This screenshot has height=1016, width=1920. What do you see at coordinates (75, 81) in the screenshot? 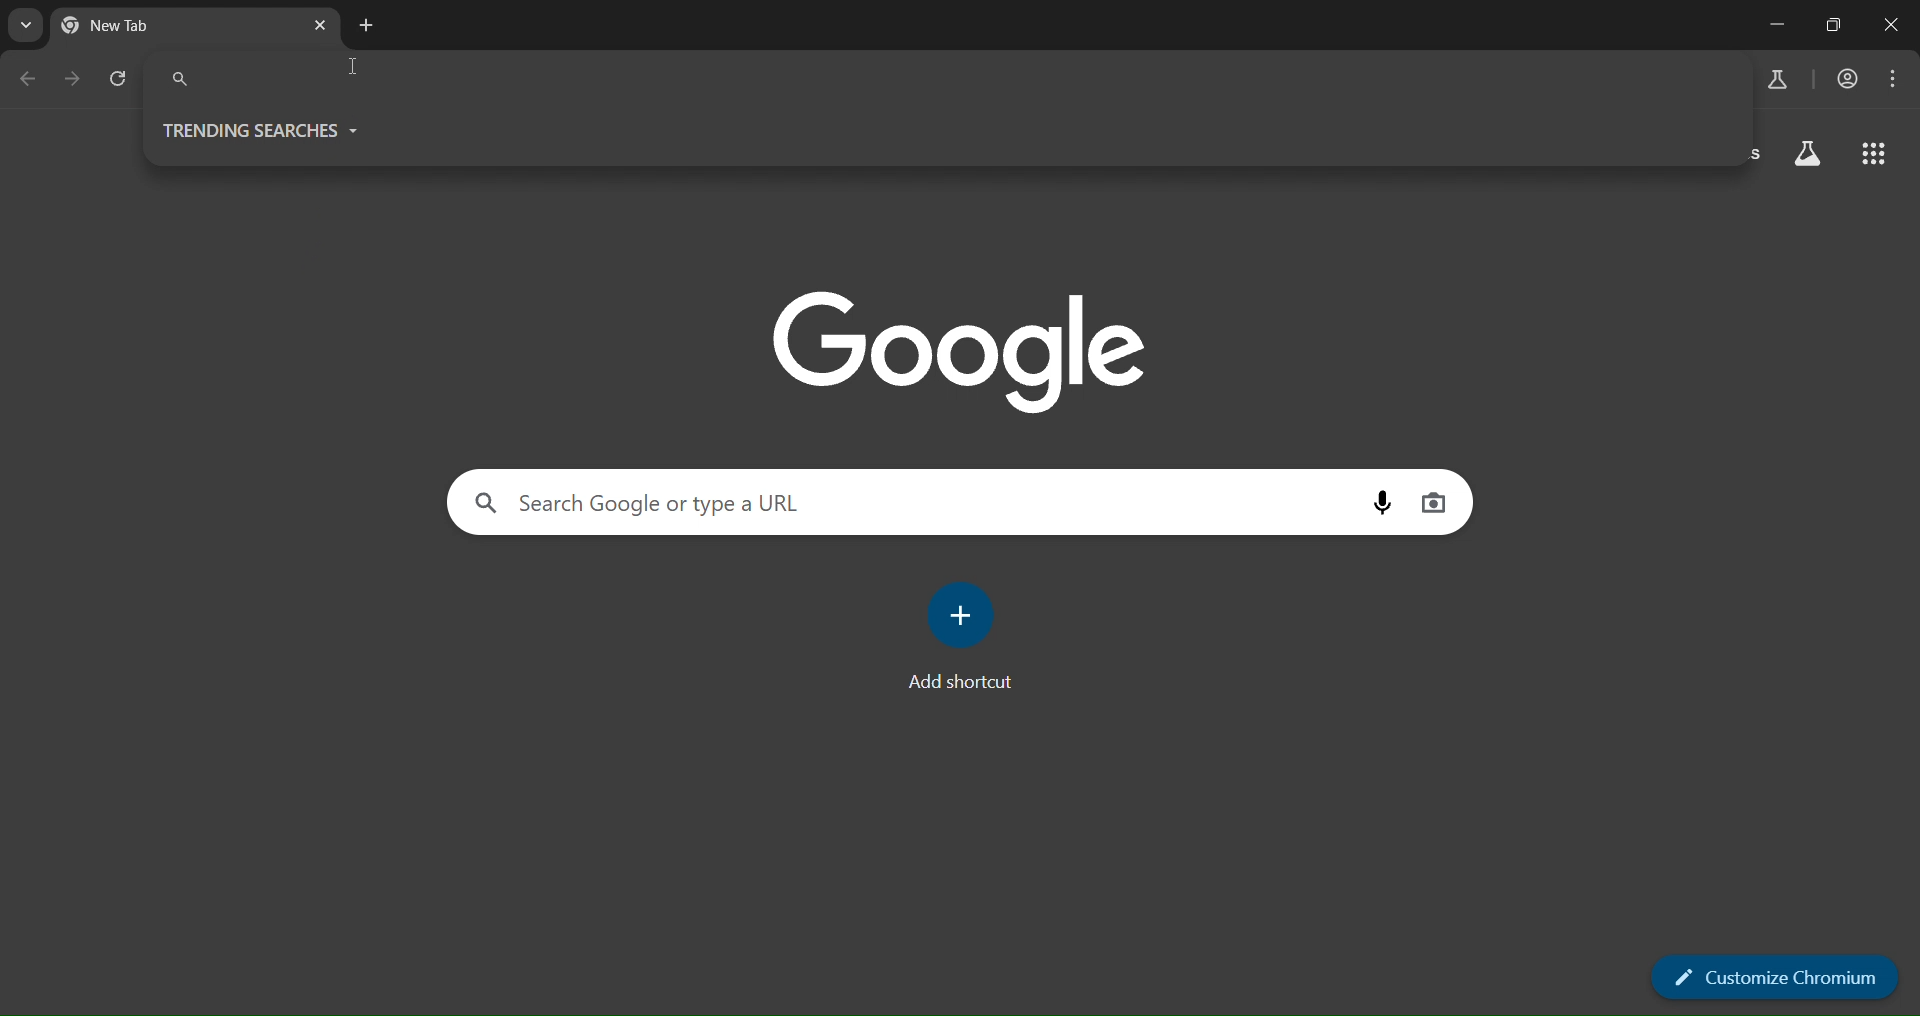
I see `go forward one page` at bounding box center [75, 81].